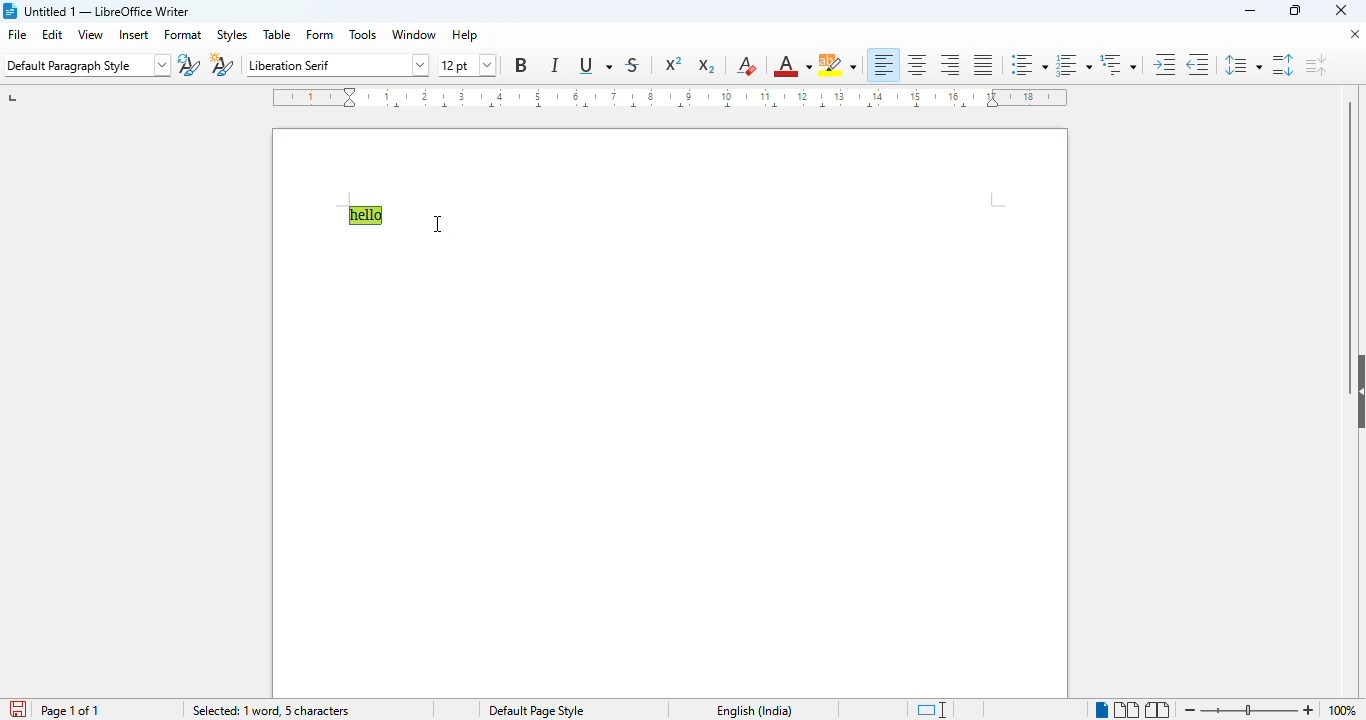 Image resolution: width=1366 pixels, height=720 pixels. What do you see at coordinates (1309, 710) in the screenshot?
I see `zoom in` at bounding box center [1309, 710].